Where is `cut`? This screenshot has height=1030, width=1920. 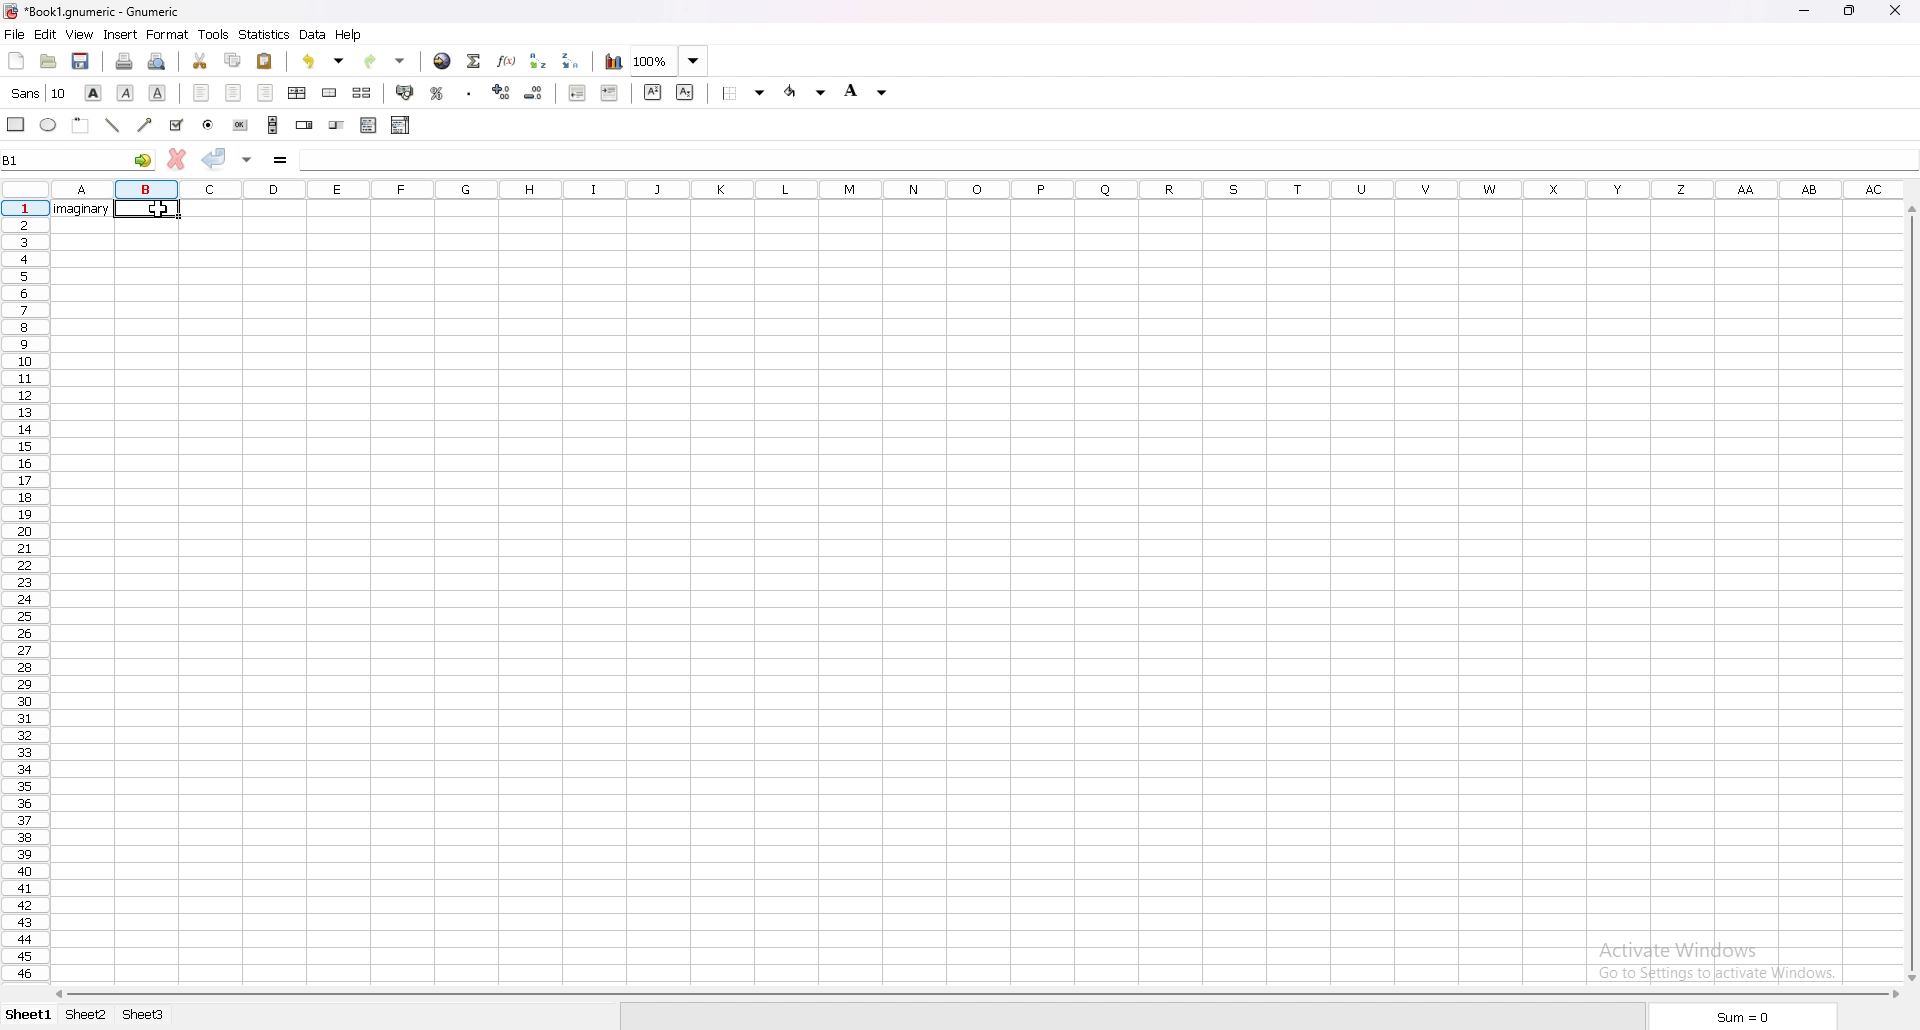
cut is located at coordinates (200, 61).